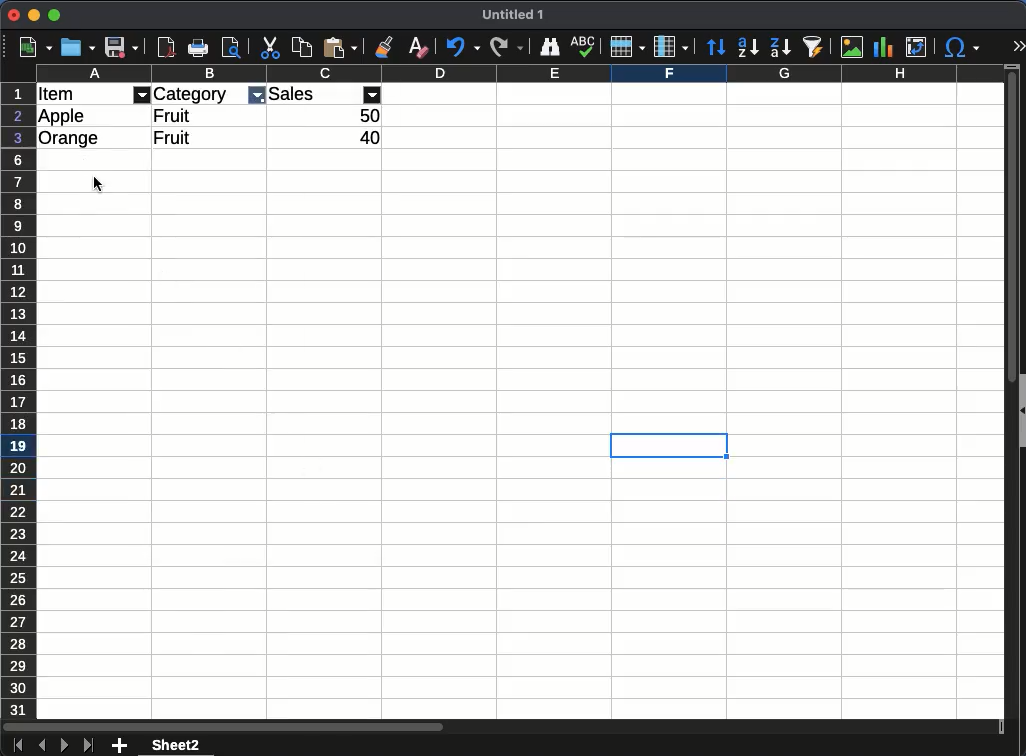 Image resolution: width=1026 pixels, height=756 pixels. Describe the element at coordinates (79, 47) in the screenshot. I see `open` at that location.